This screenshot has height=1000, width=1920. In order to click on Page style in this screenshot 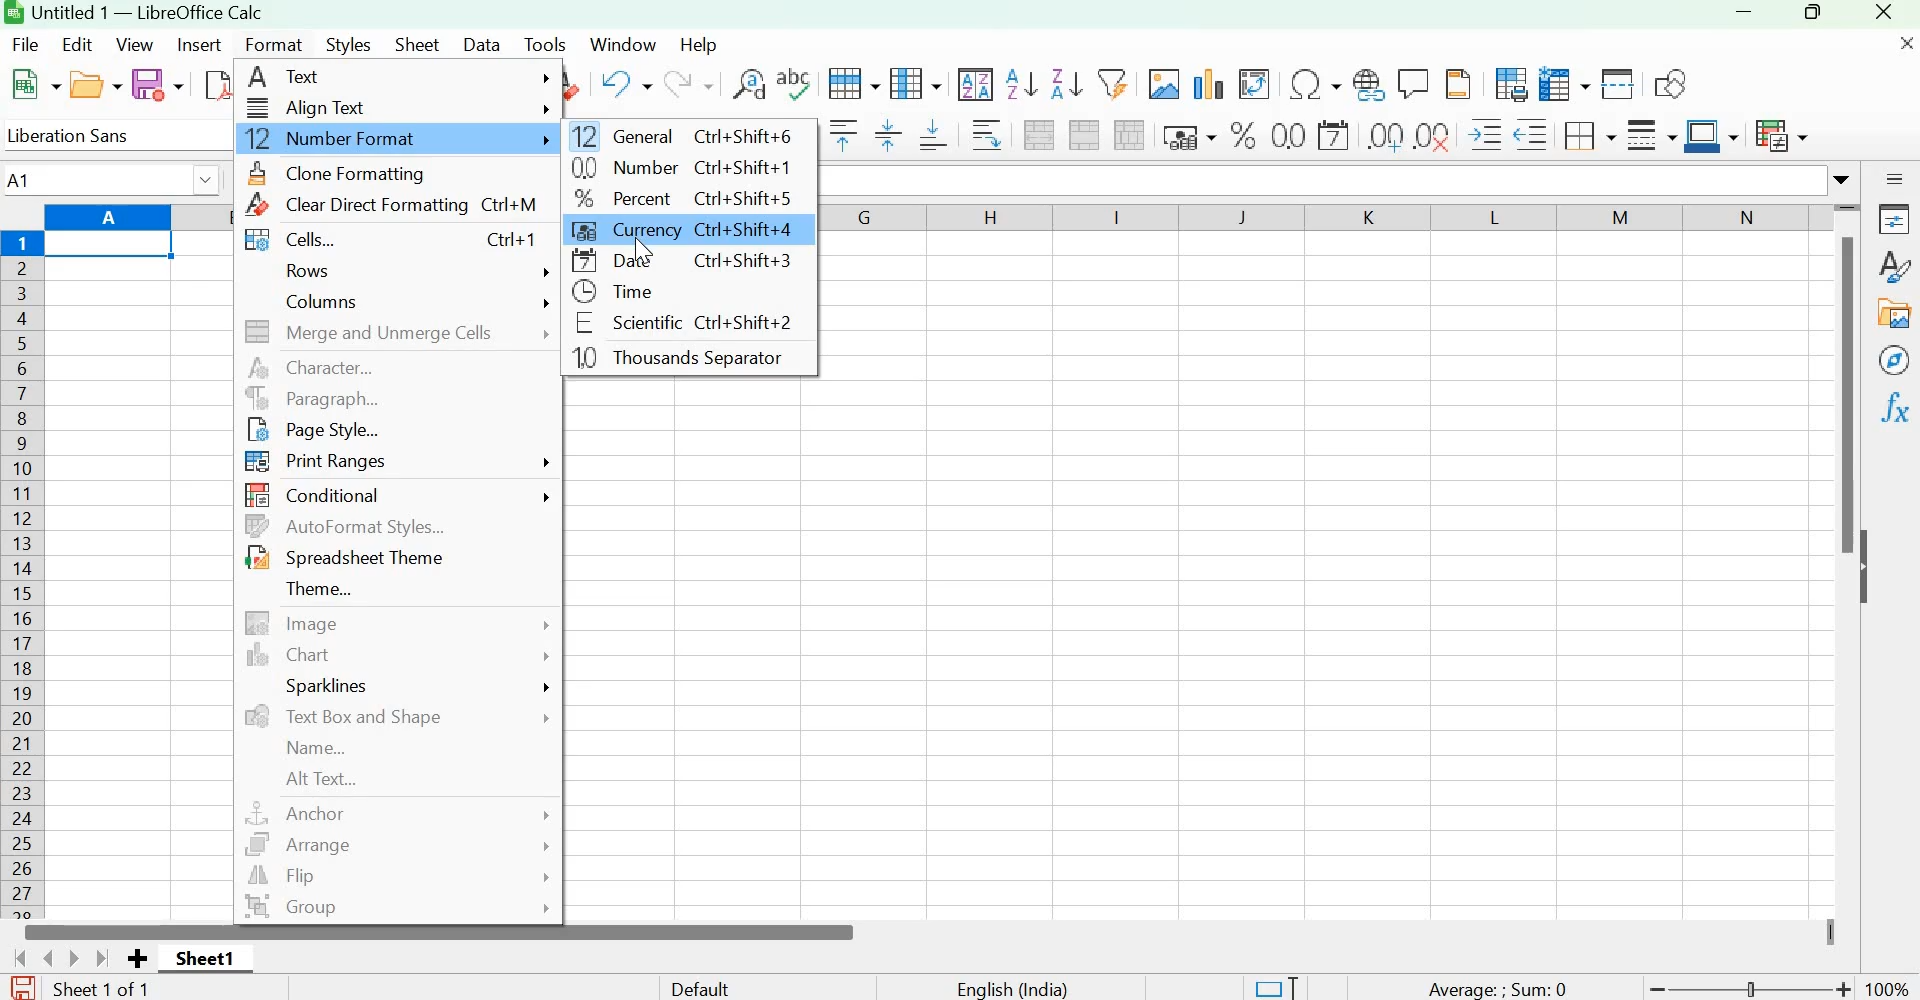, I will do `click(323, 431)`.